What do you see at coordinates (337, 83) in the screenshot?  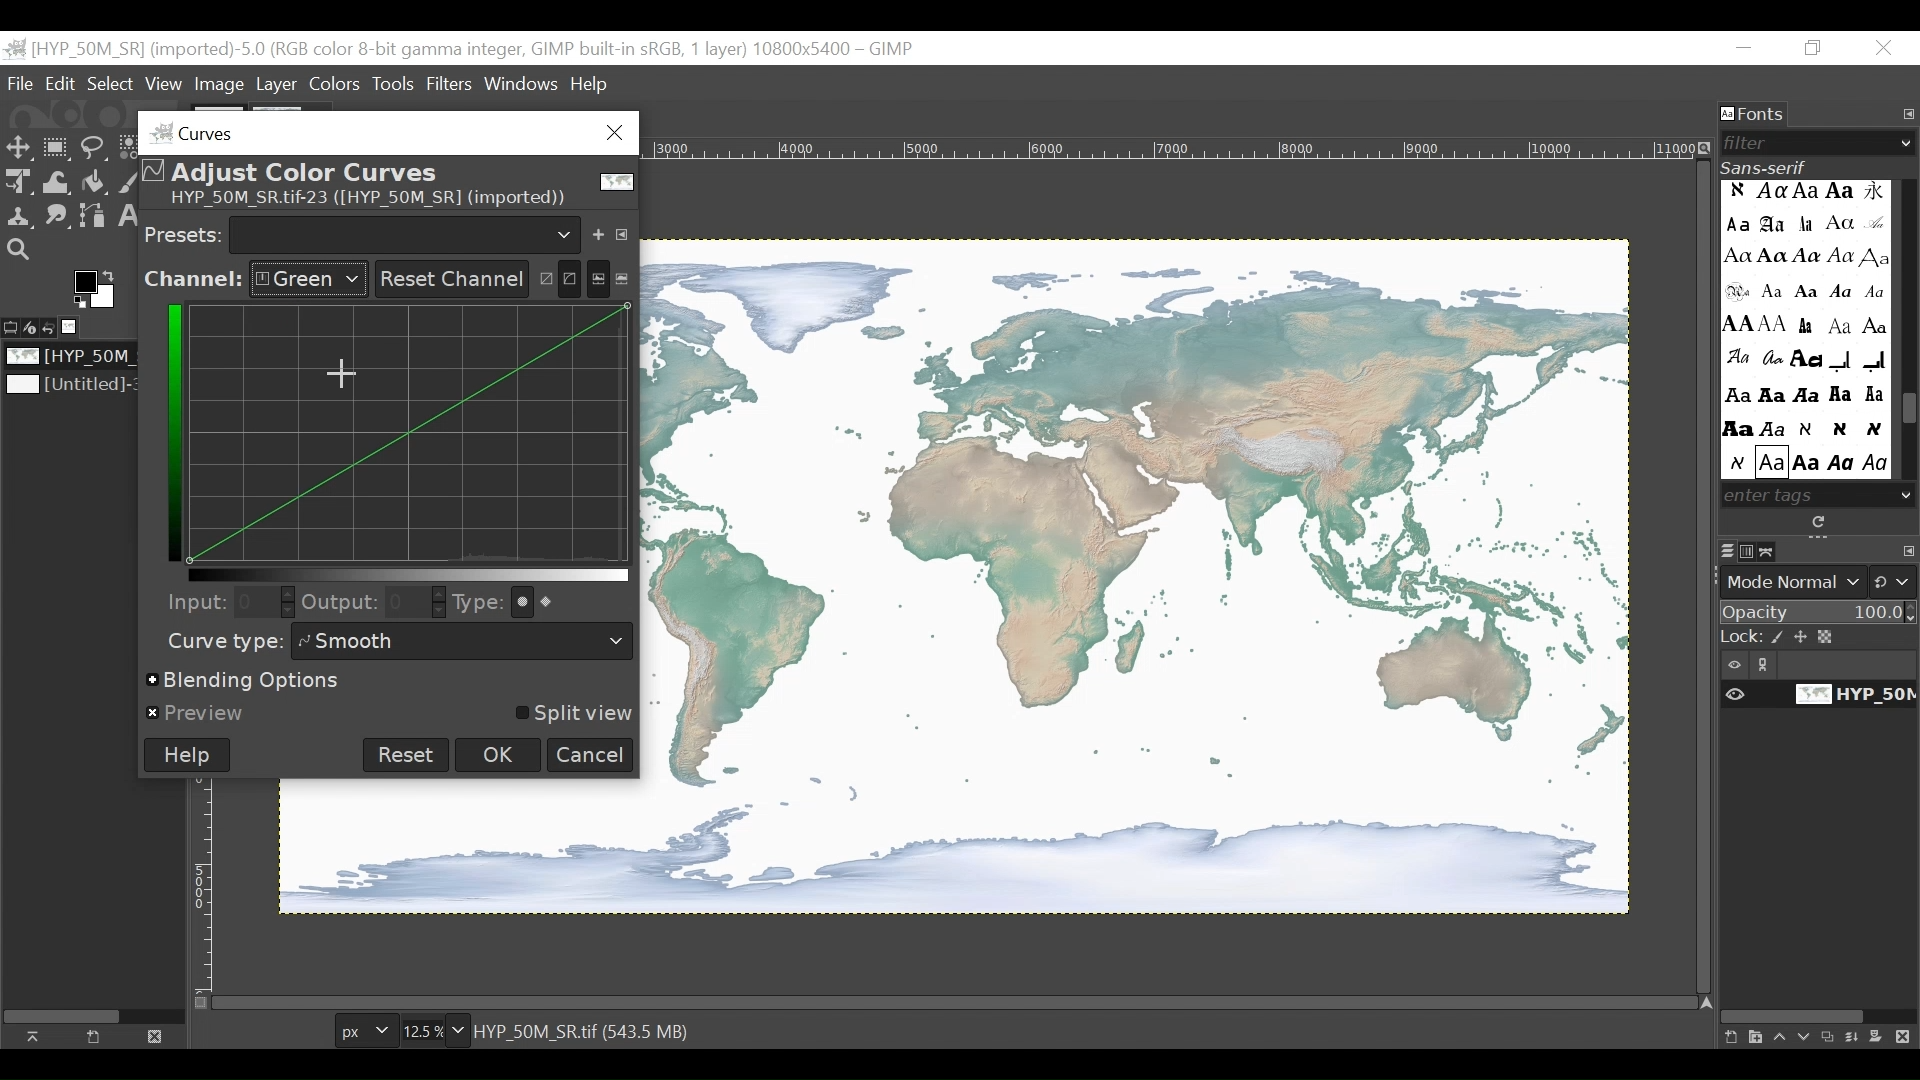 I see `Colors` at bounding box center [337, 83].